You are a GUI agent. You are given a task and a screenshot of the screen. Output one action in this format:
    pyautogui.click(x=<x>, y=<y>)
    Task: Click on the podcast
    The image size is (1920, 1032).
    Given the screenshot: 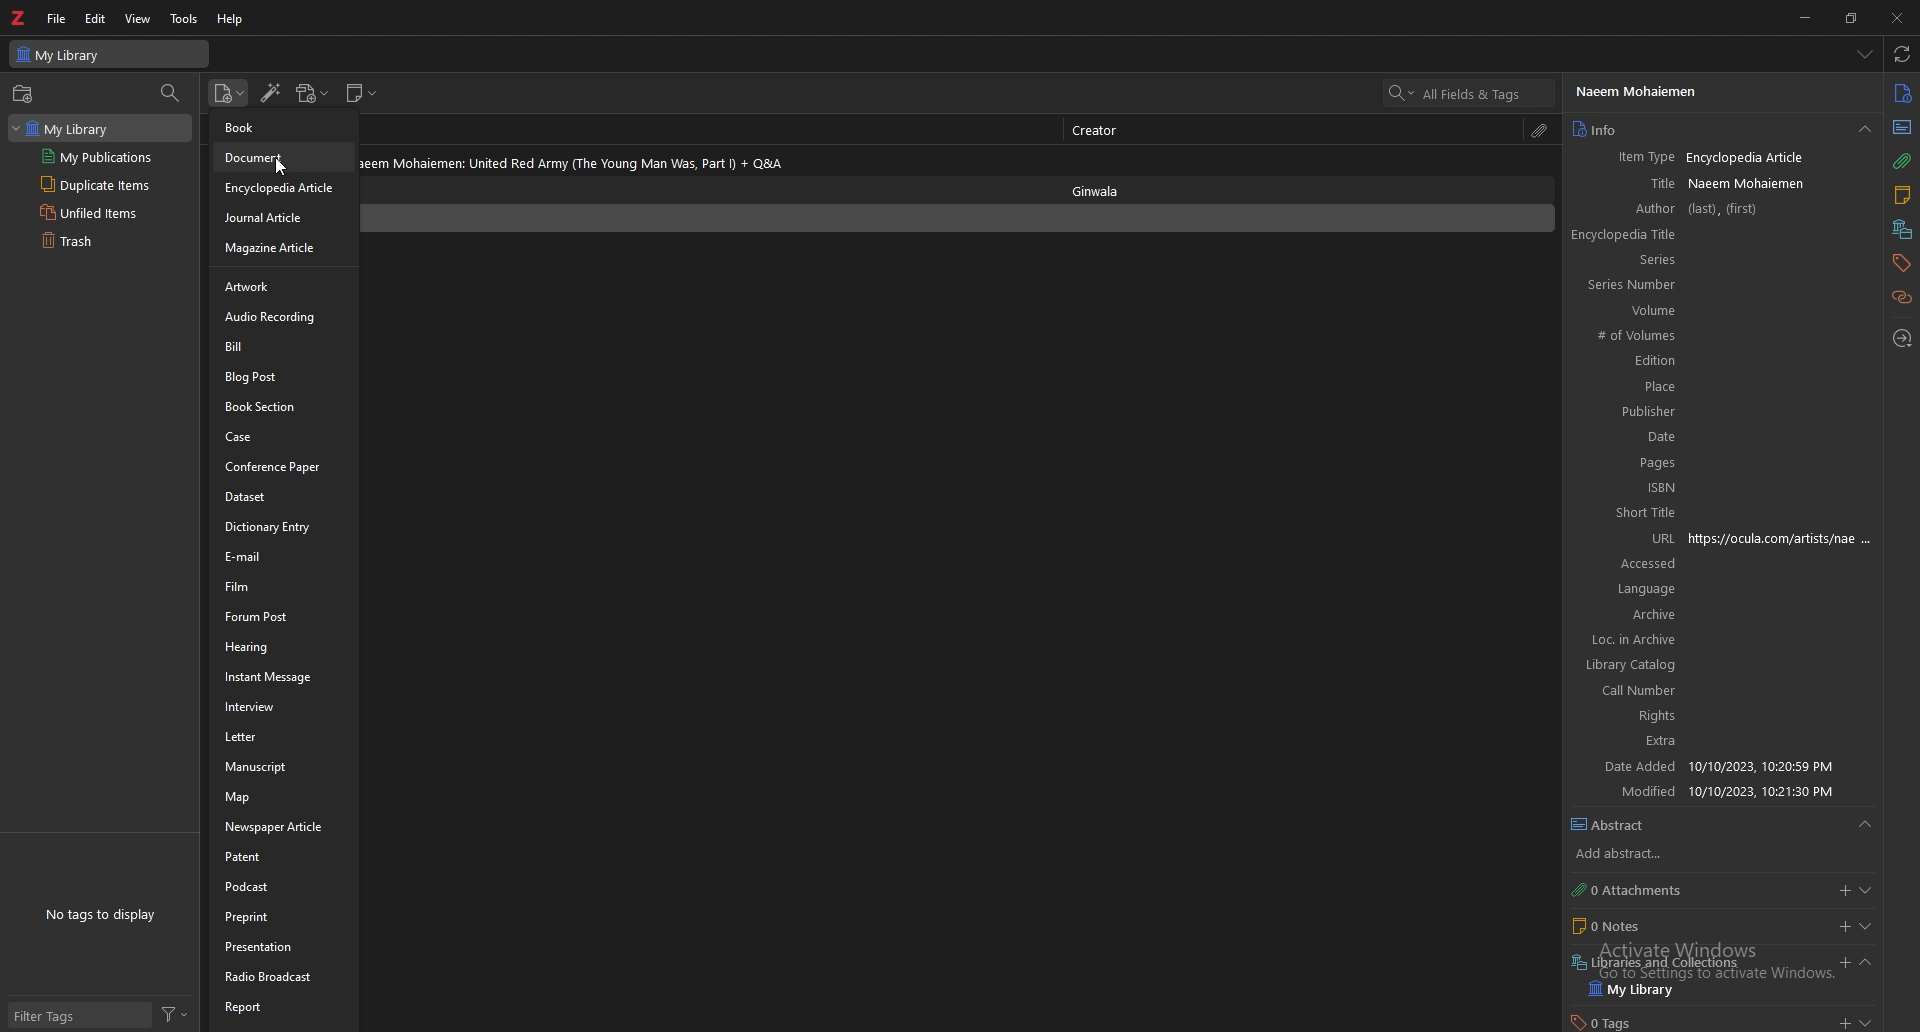 What is the action you would take?
    pyautogui.click(x=280, y=887)
    